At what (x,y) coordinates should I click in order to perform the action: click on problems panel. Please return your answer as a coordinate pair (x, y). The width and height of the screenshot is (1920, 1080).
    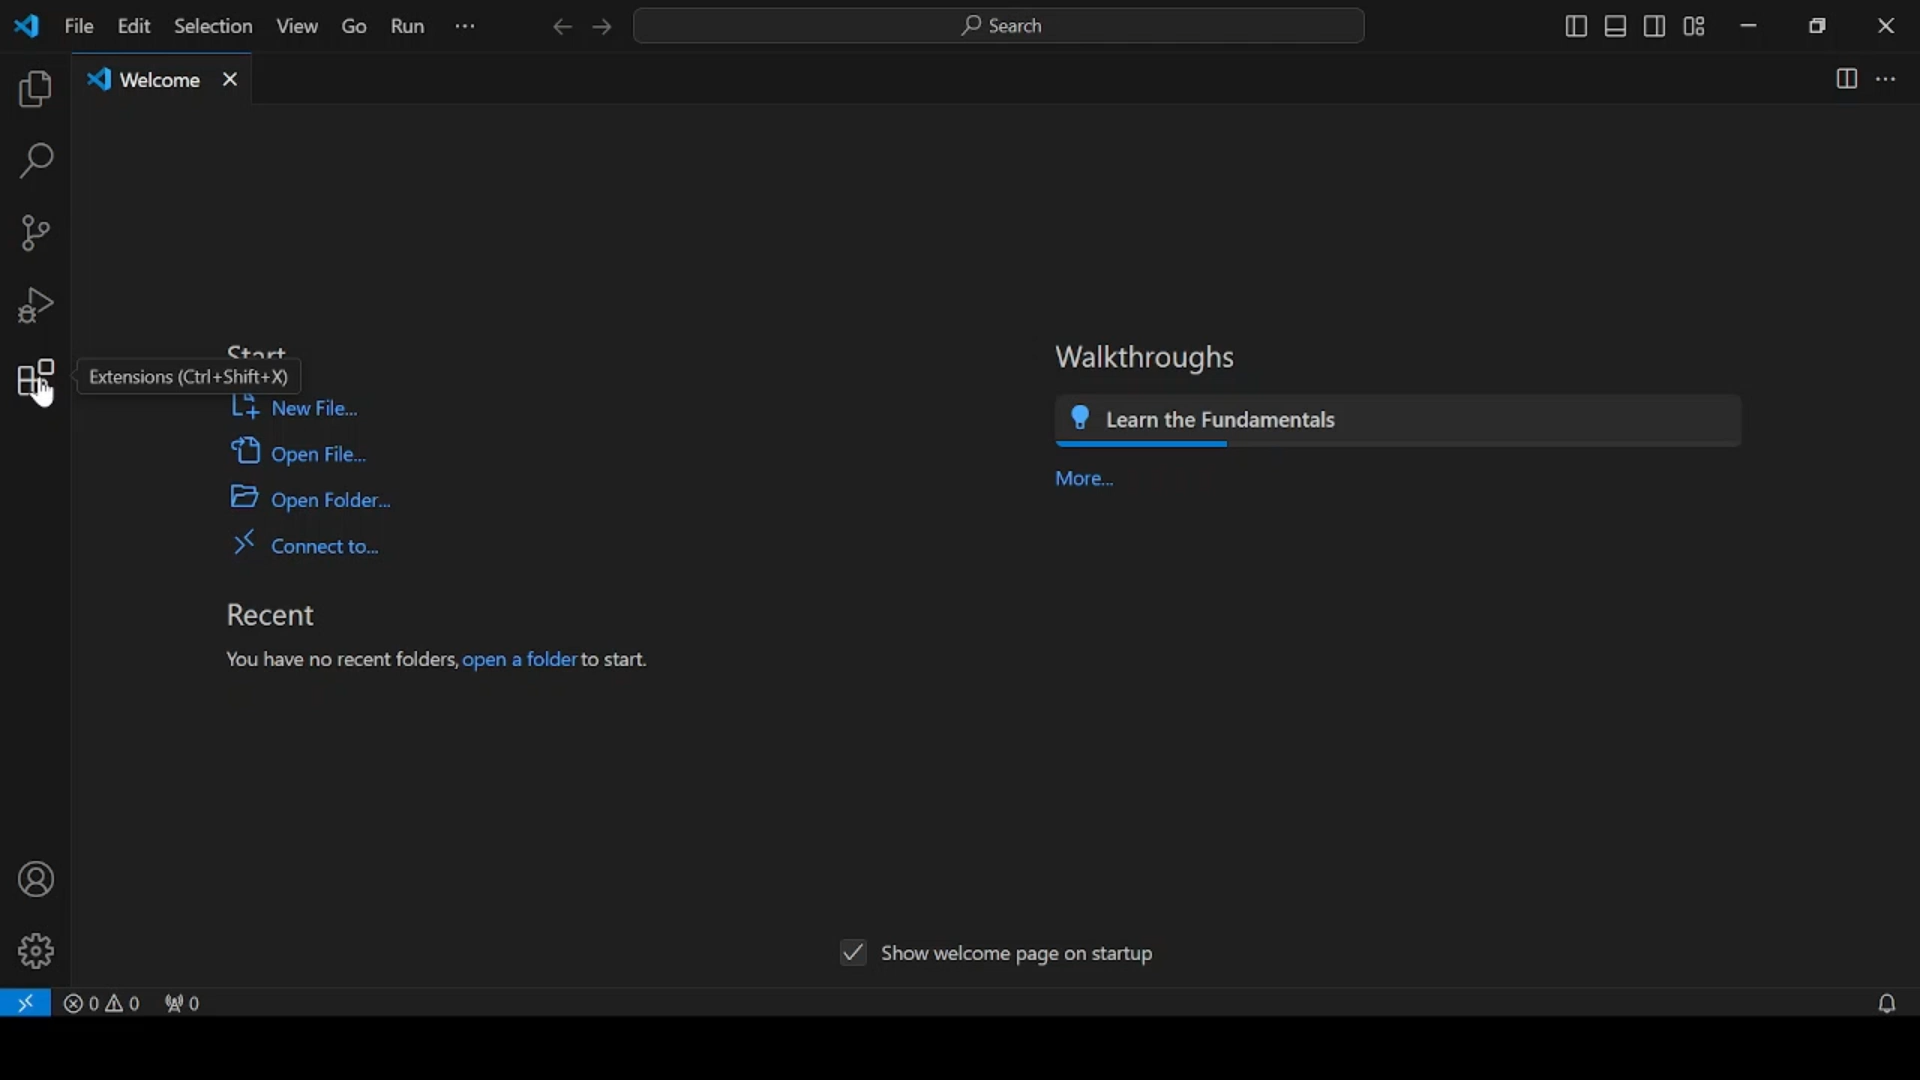
    Looking at the image, I should click on (107, 999).